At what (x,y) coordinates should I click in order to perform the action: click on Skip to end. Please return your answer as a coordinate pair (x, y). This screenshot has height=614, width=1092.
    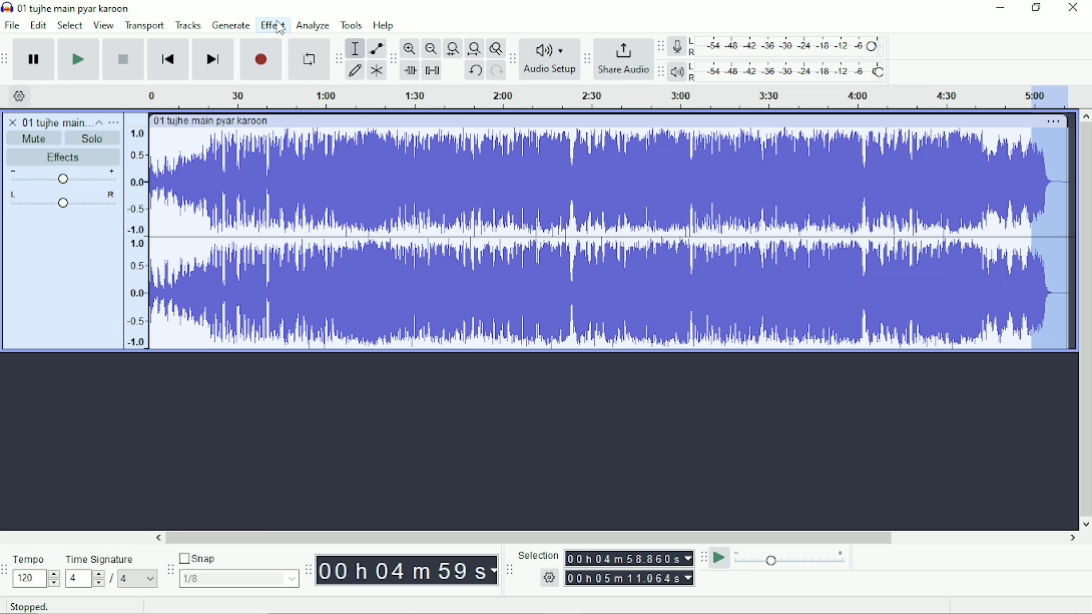
    Looking at the image, I should click on (213, 60).